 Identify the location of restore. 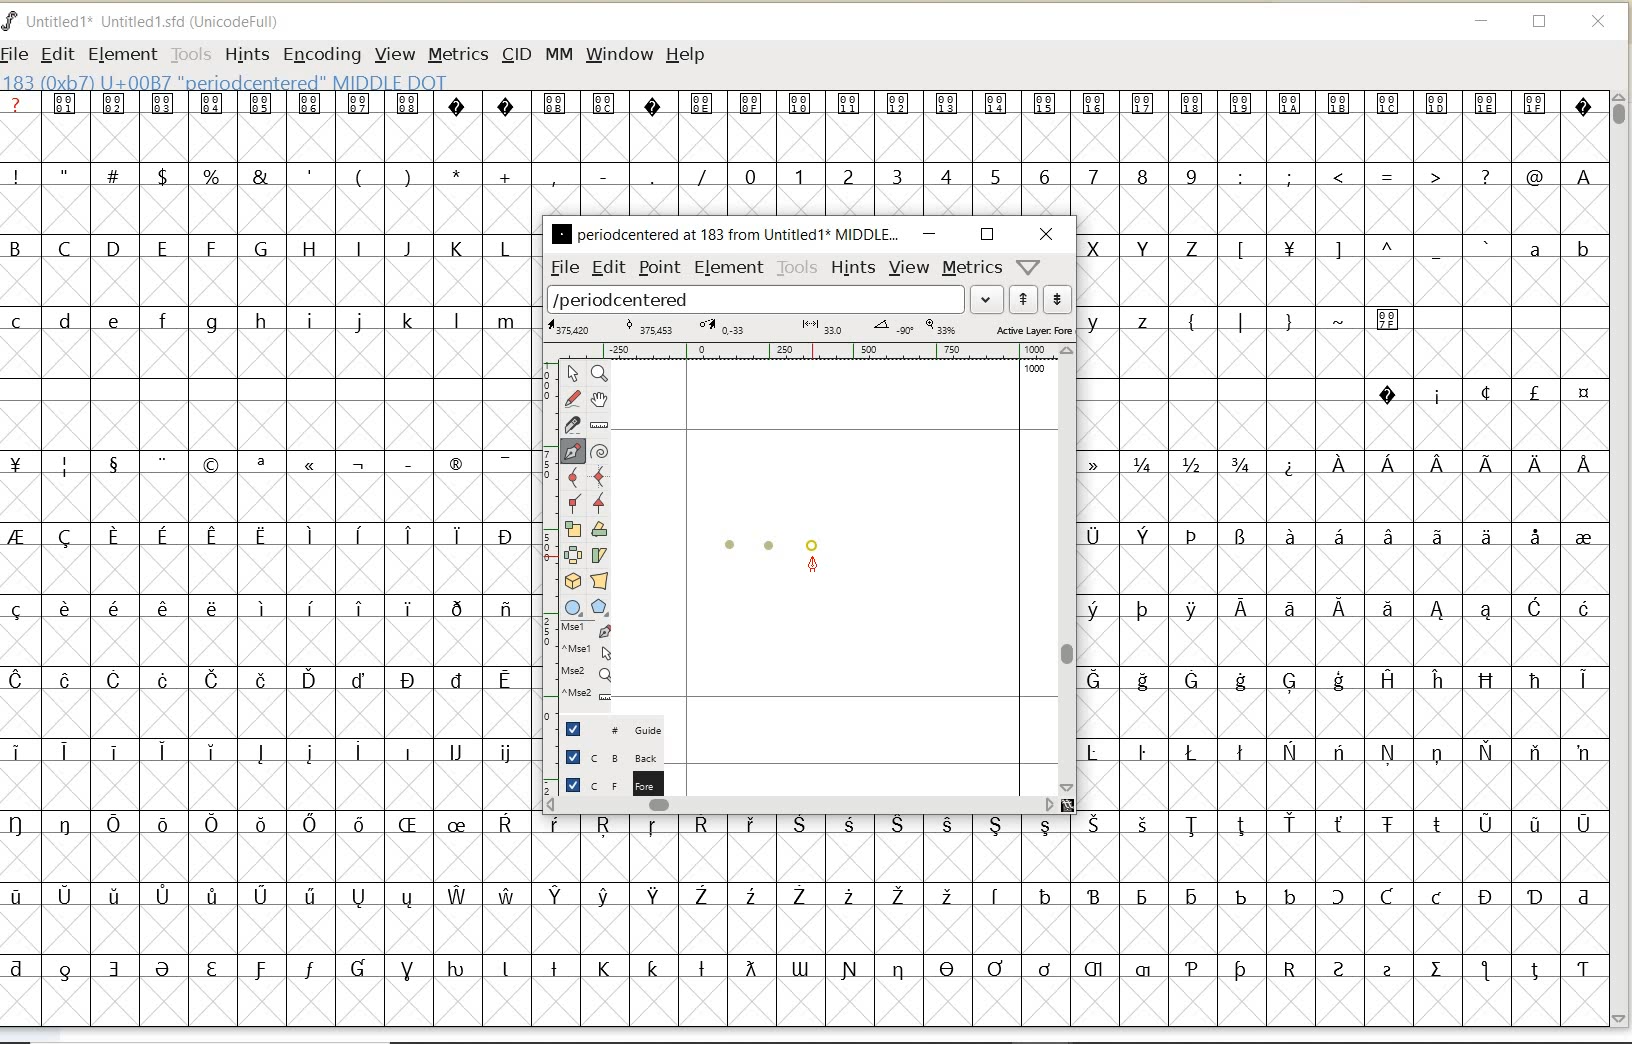
(987, 233).